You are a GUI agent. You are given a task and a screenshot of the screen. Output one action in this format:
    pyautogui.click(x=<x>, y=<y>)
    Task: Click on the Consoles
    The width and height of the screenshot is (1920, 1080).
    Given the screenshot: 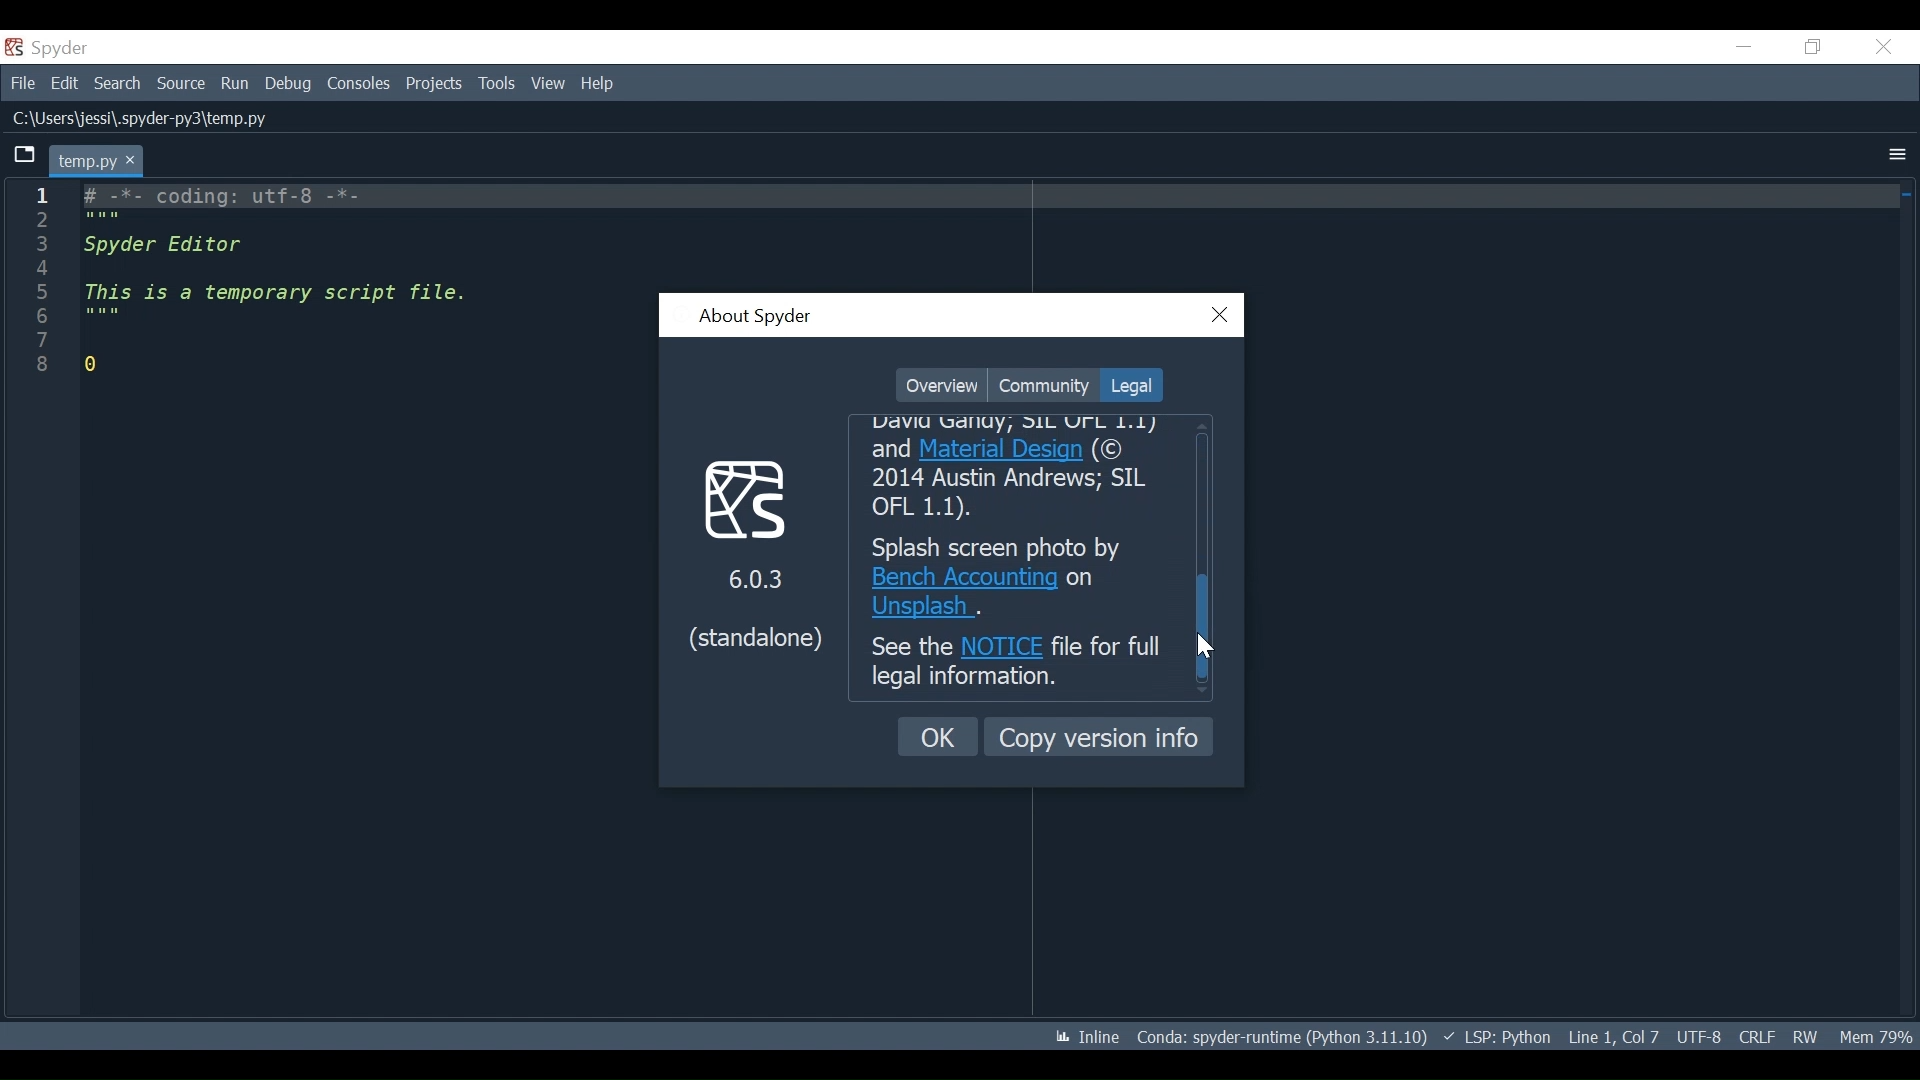 What is the action you would take?
    pyautogui.click(x=357, y=84)
    